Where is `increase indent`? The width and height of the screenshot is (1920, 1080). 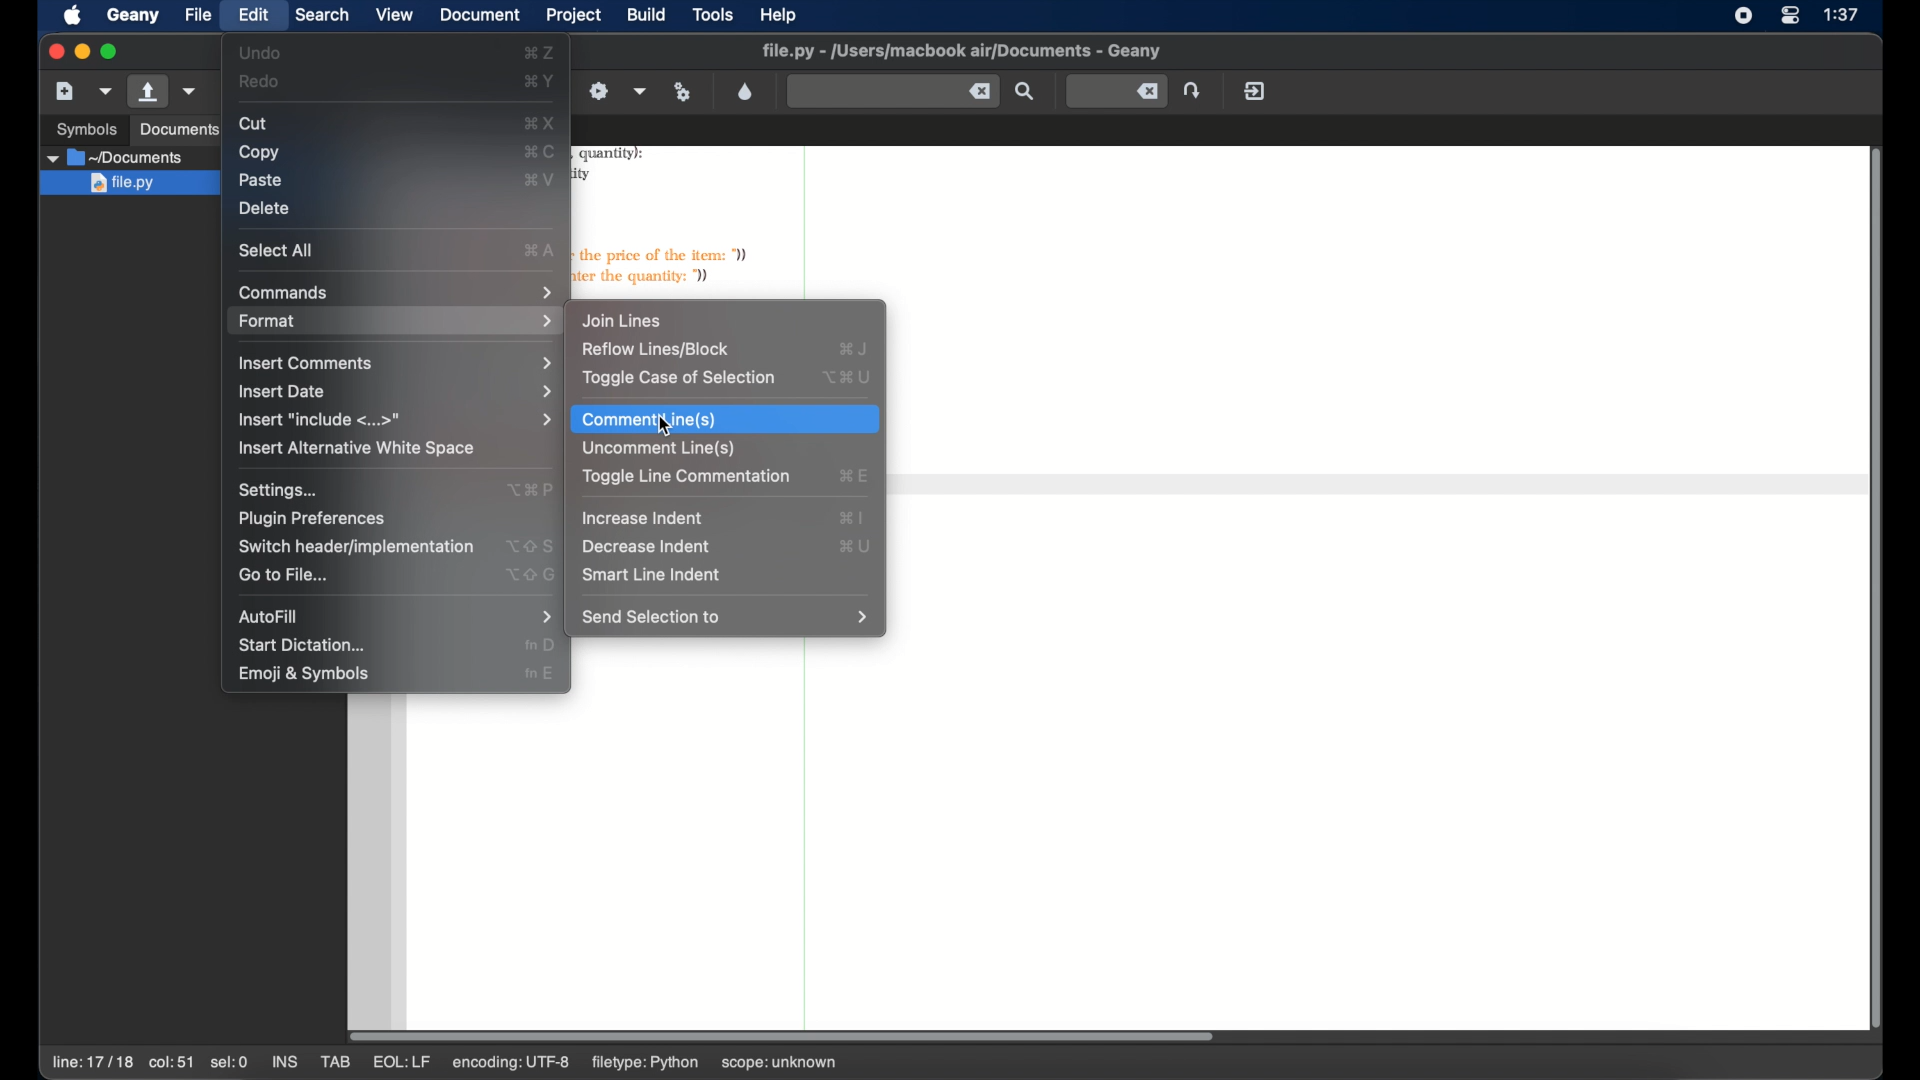 increase indent is located at coordinates (642, 518).